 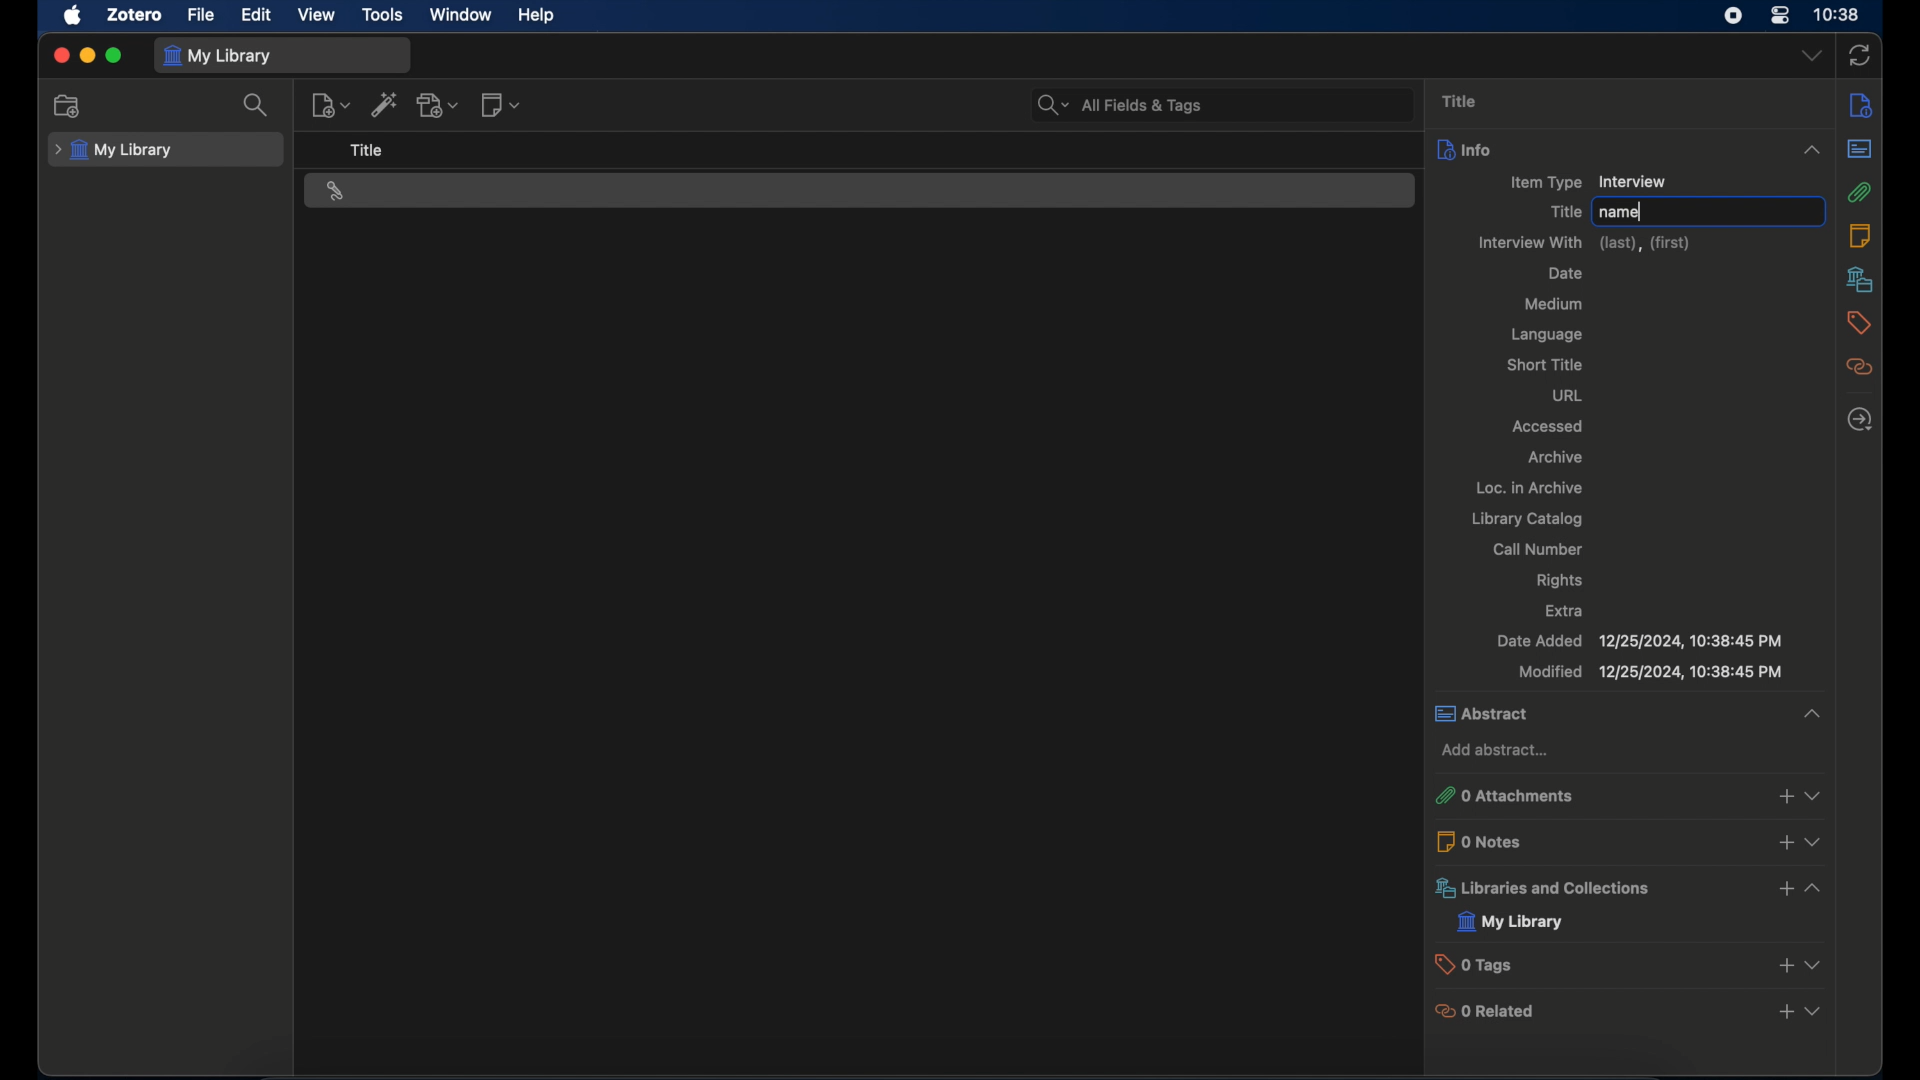 What do you see at coordinates (1506, 796) in the screenshot?
I see `0 attachments` at bounding box center [1506, 796].